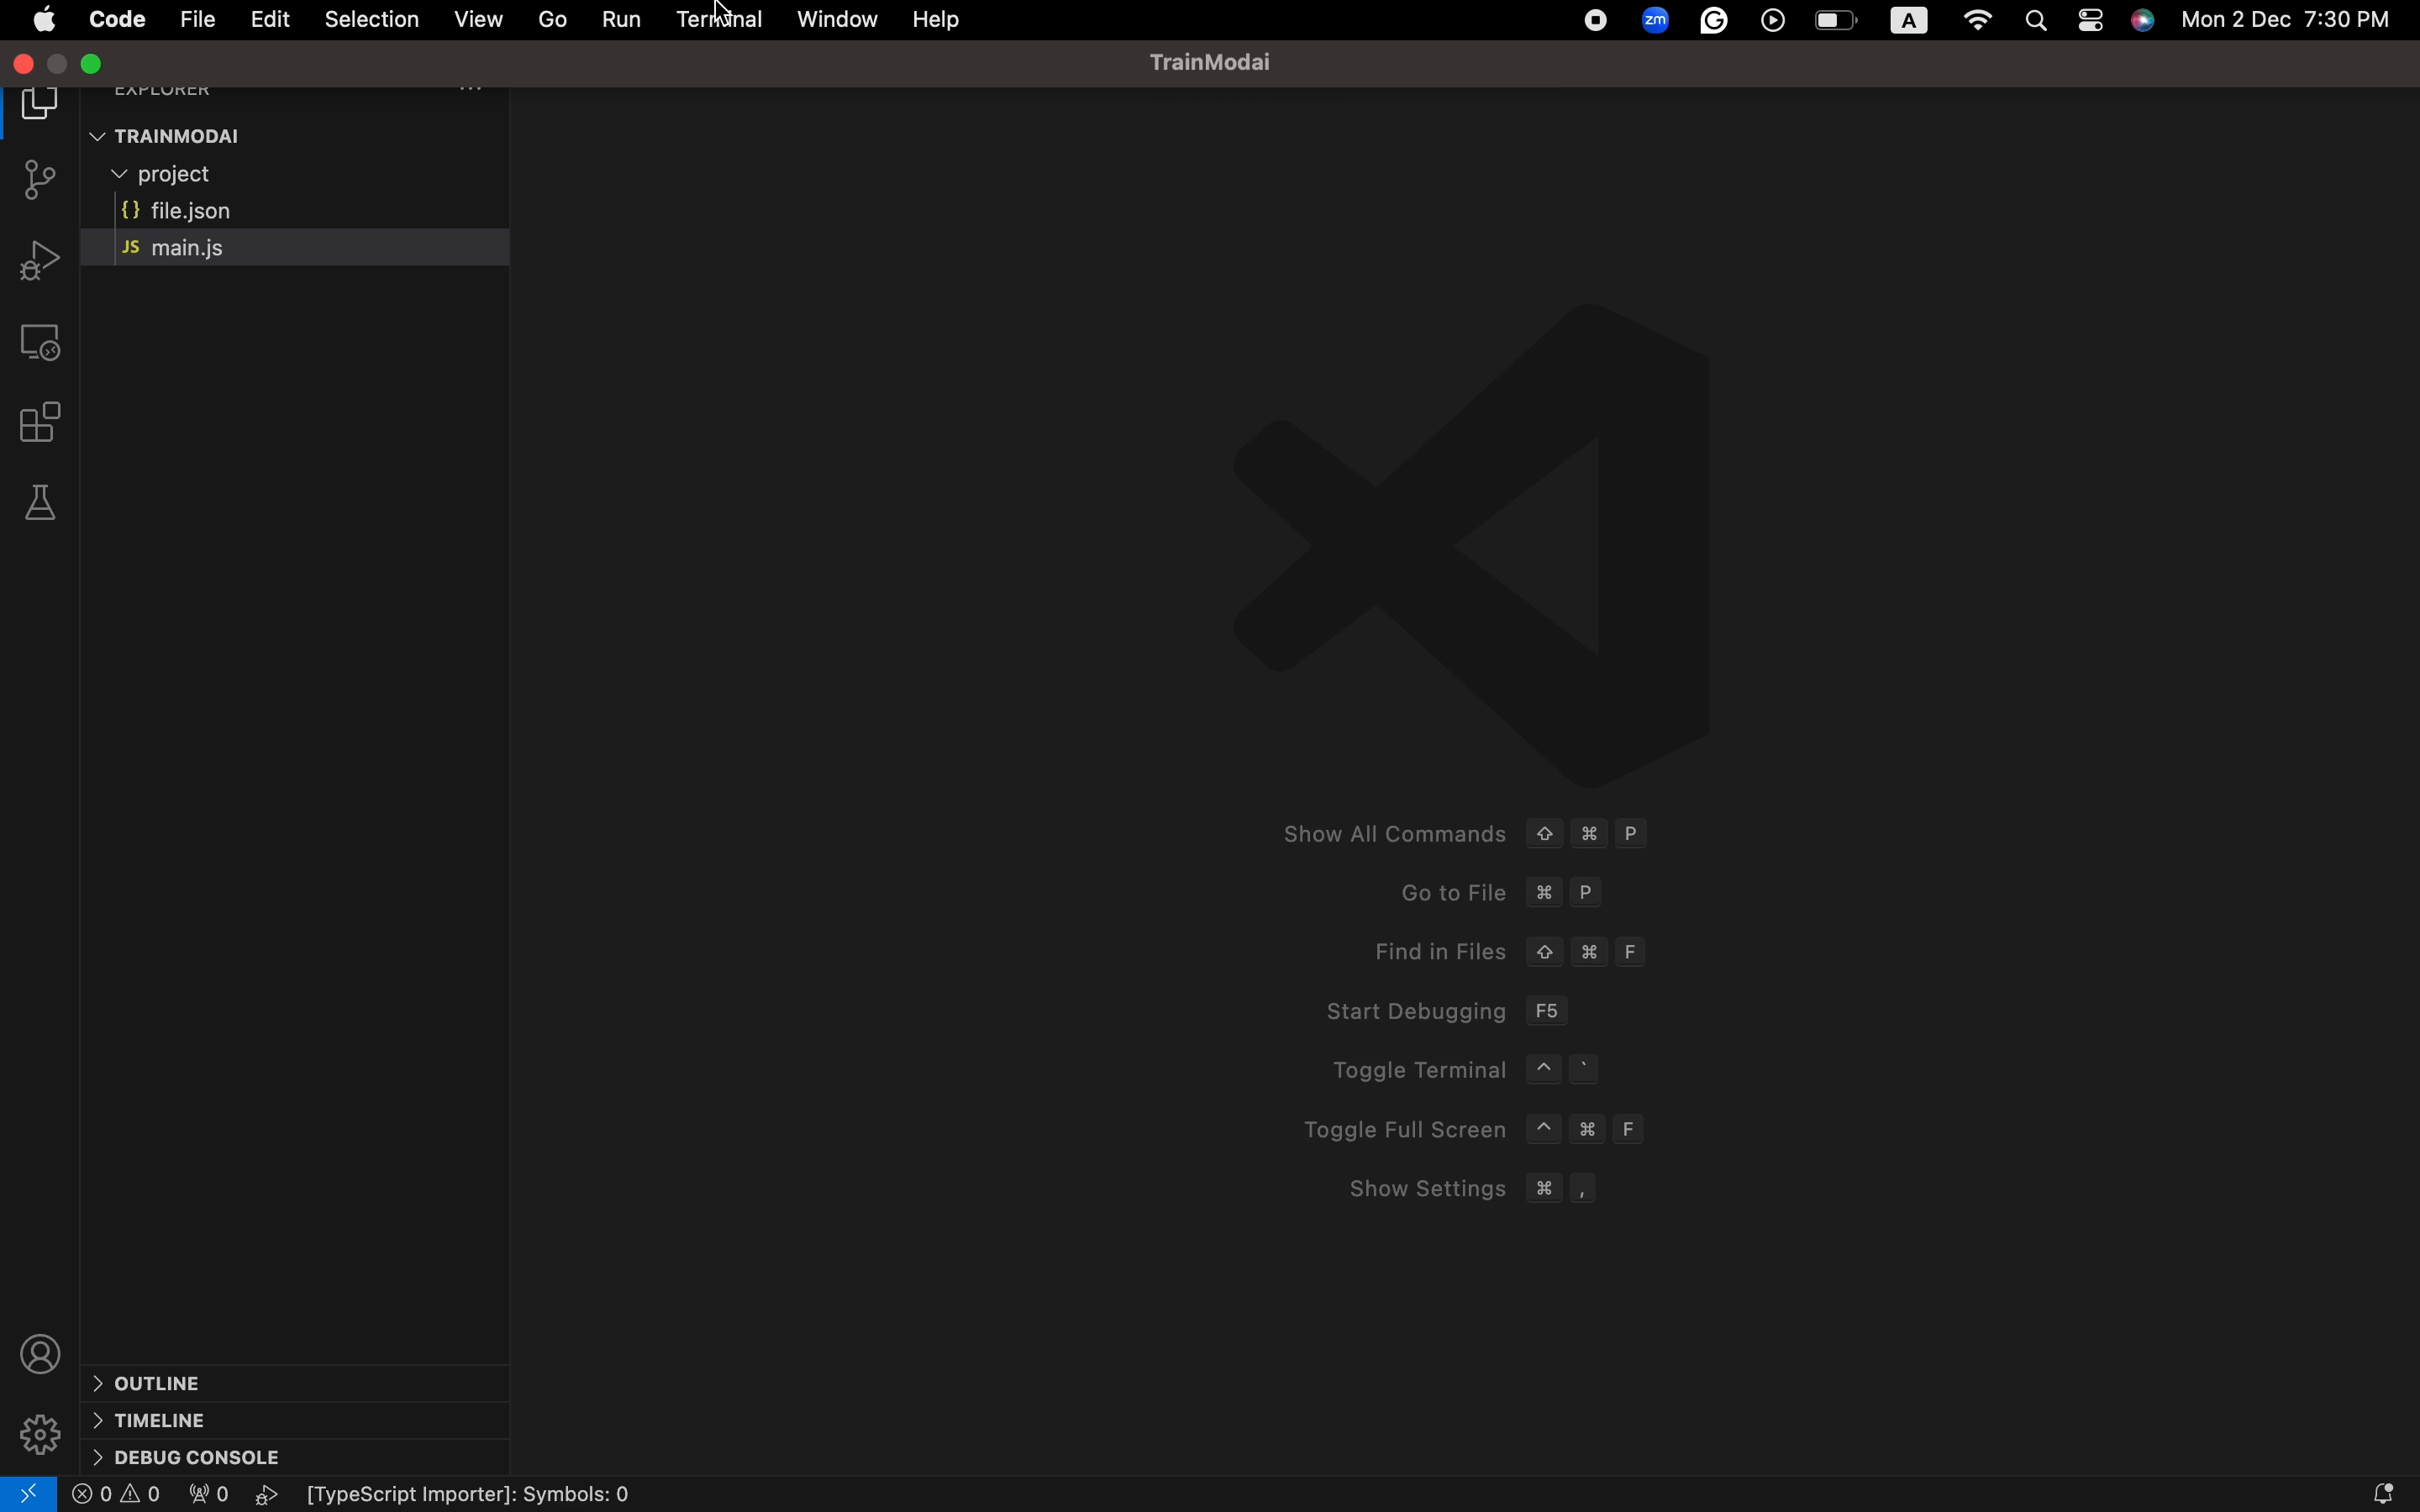  What do you see at coordinates (205, 175) in the screenshot?
I see `projects` at bounding box center [205, 175].